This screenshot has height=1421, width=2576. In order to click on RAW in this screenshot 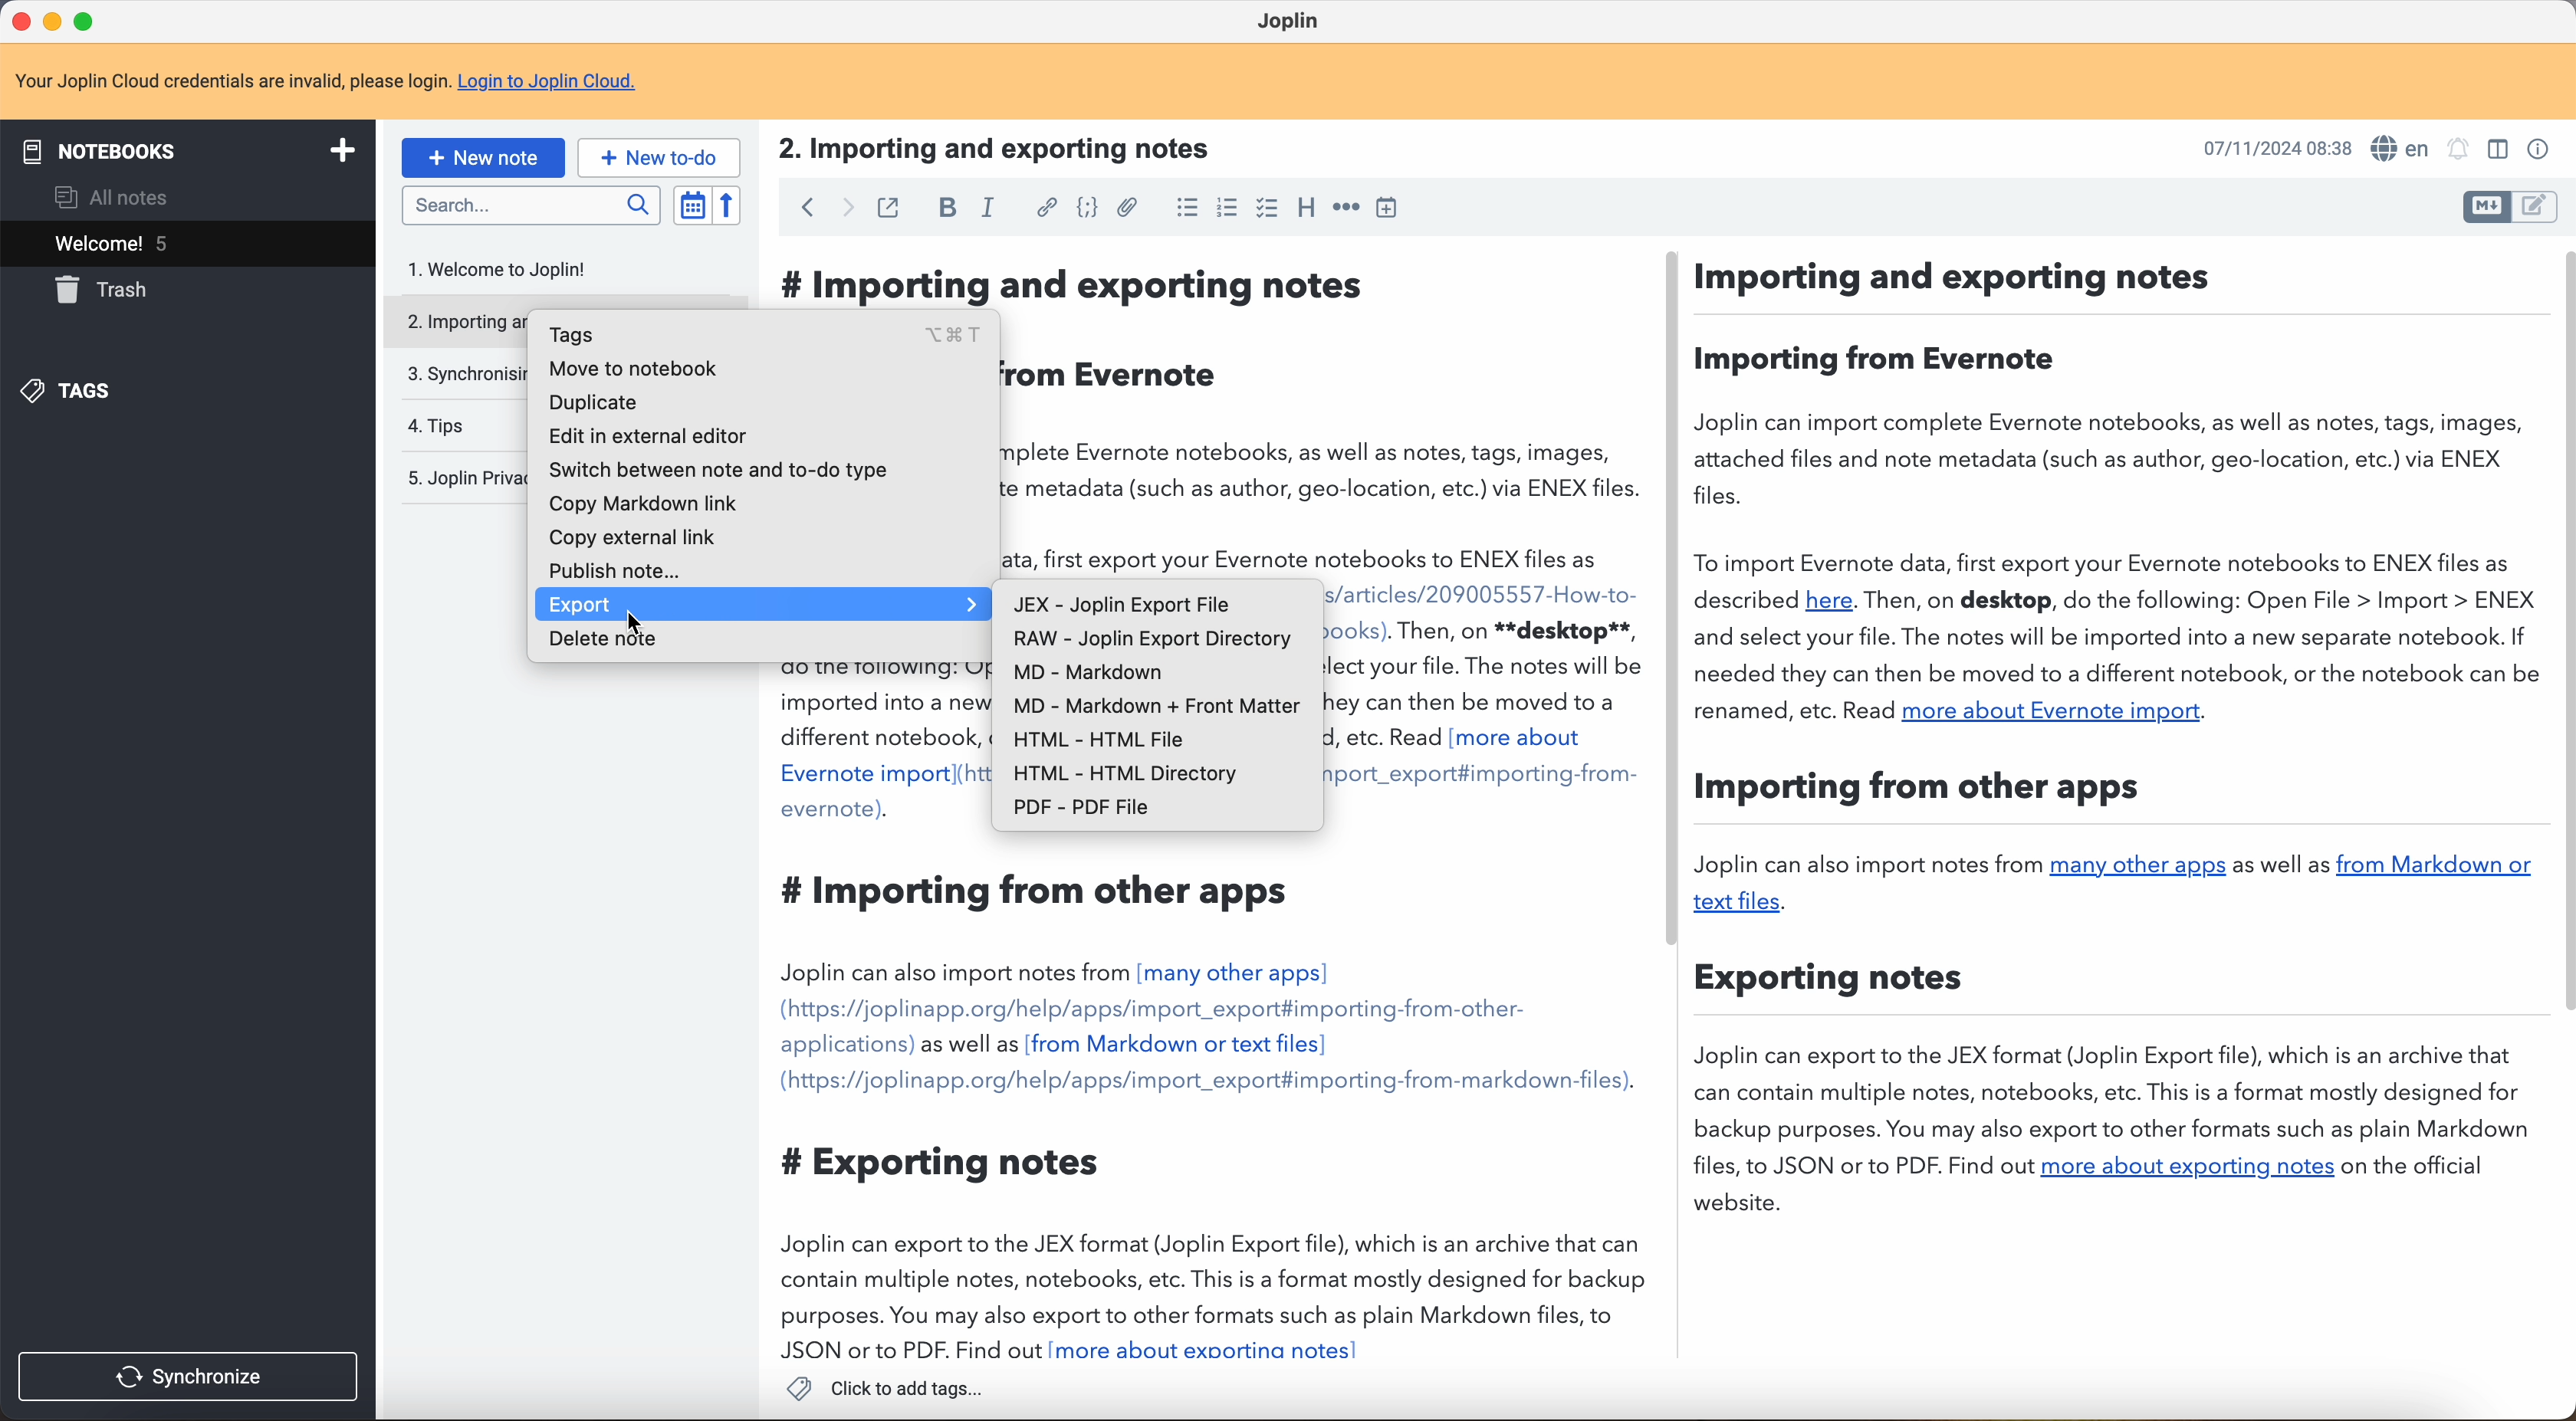, I will do `click(1153, 642)`.